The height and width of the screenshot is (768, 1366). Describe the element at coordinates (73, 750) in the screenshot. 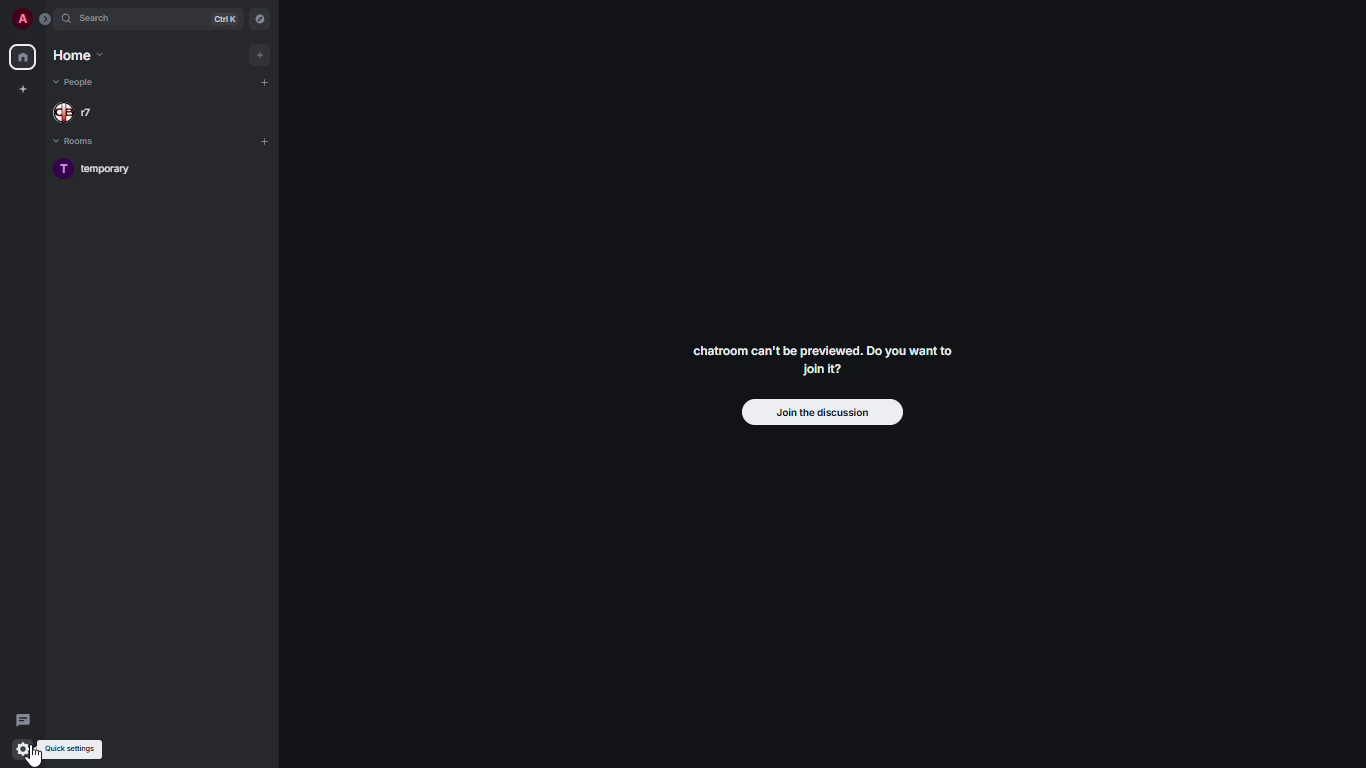

I see `quick settings` at that location.